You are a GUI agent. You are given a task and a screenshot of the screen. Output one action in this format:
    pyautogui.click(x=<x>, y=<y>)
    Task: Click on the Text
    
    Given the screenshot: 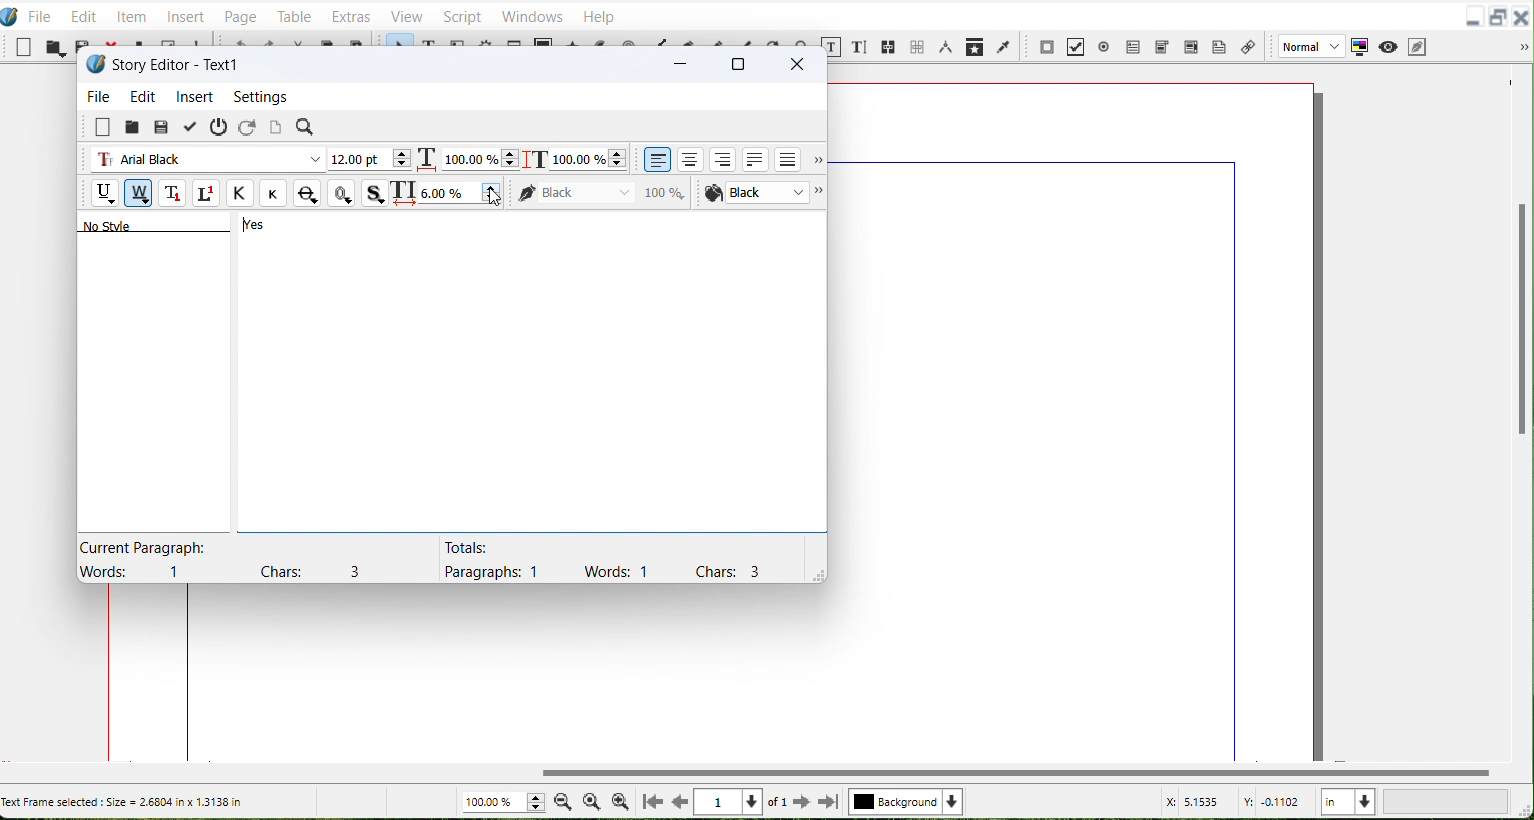 What is the action you would take?
    pyautogui.click(x=194, y=226)
    